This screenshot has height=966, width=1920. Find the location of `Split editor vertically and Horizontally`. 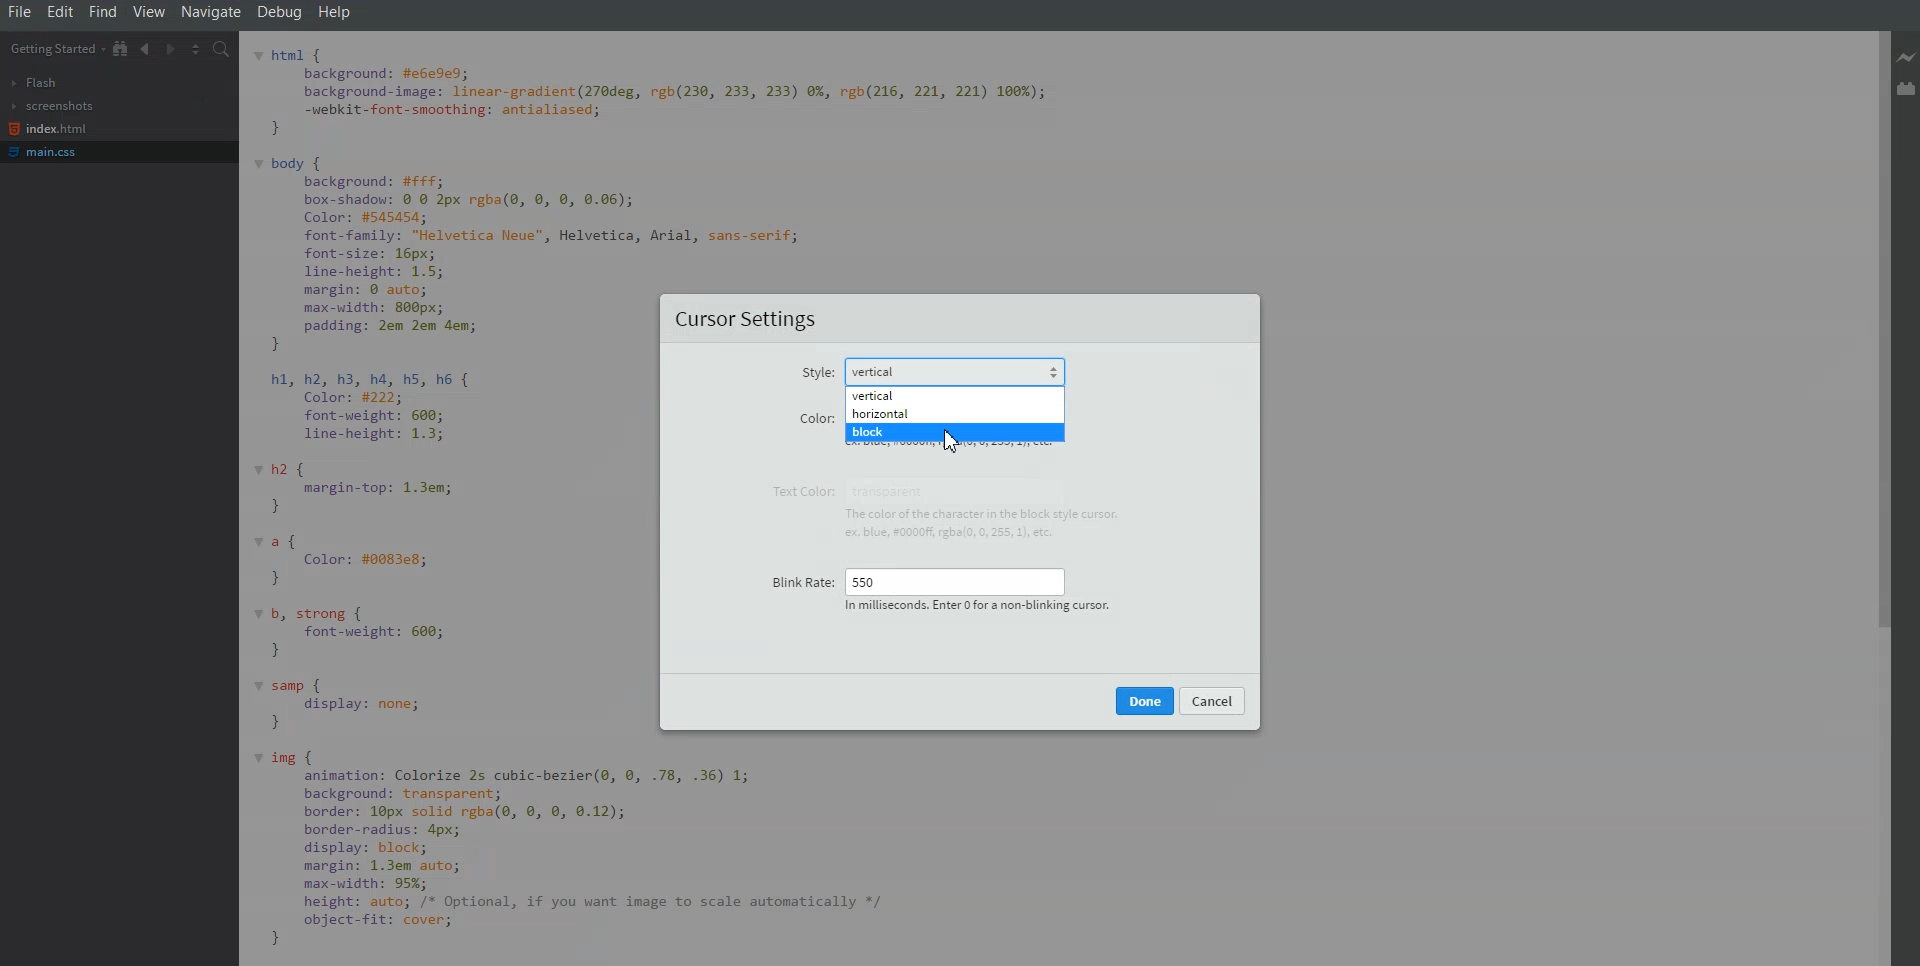

Split editor vertically and Horizontally is located at coordinates (196, 48).